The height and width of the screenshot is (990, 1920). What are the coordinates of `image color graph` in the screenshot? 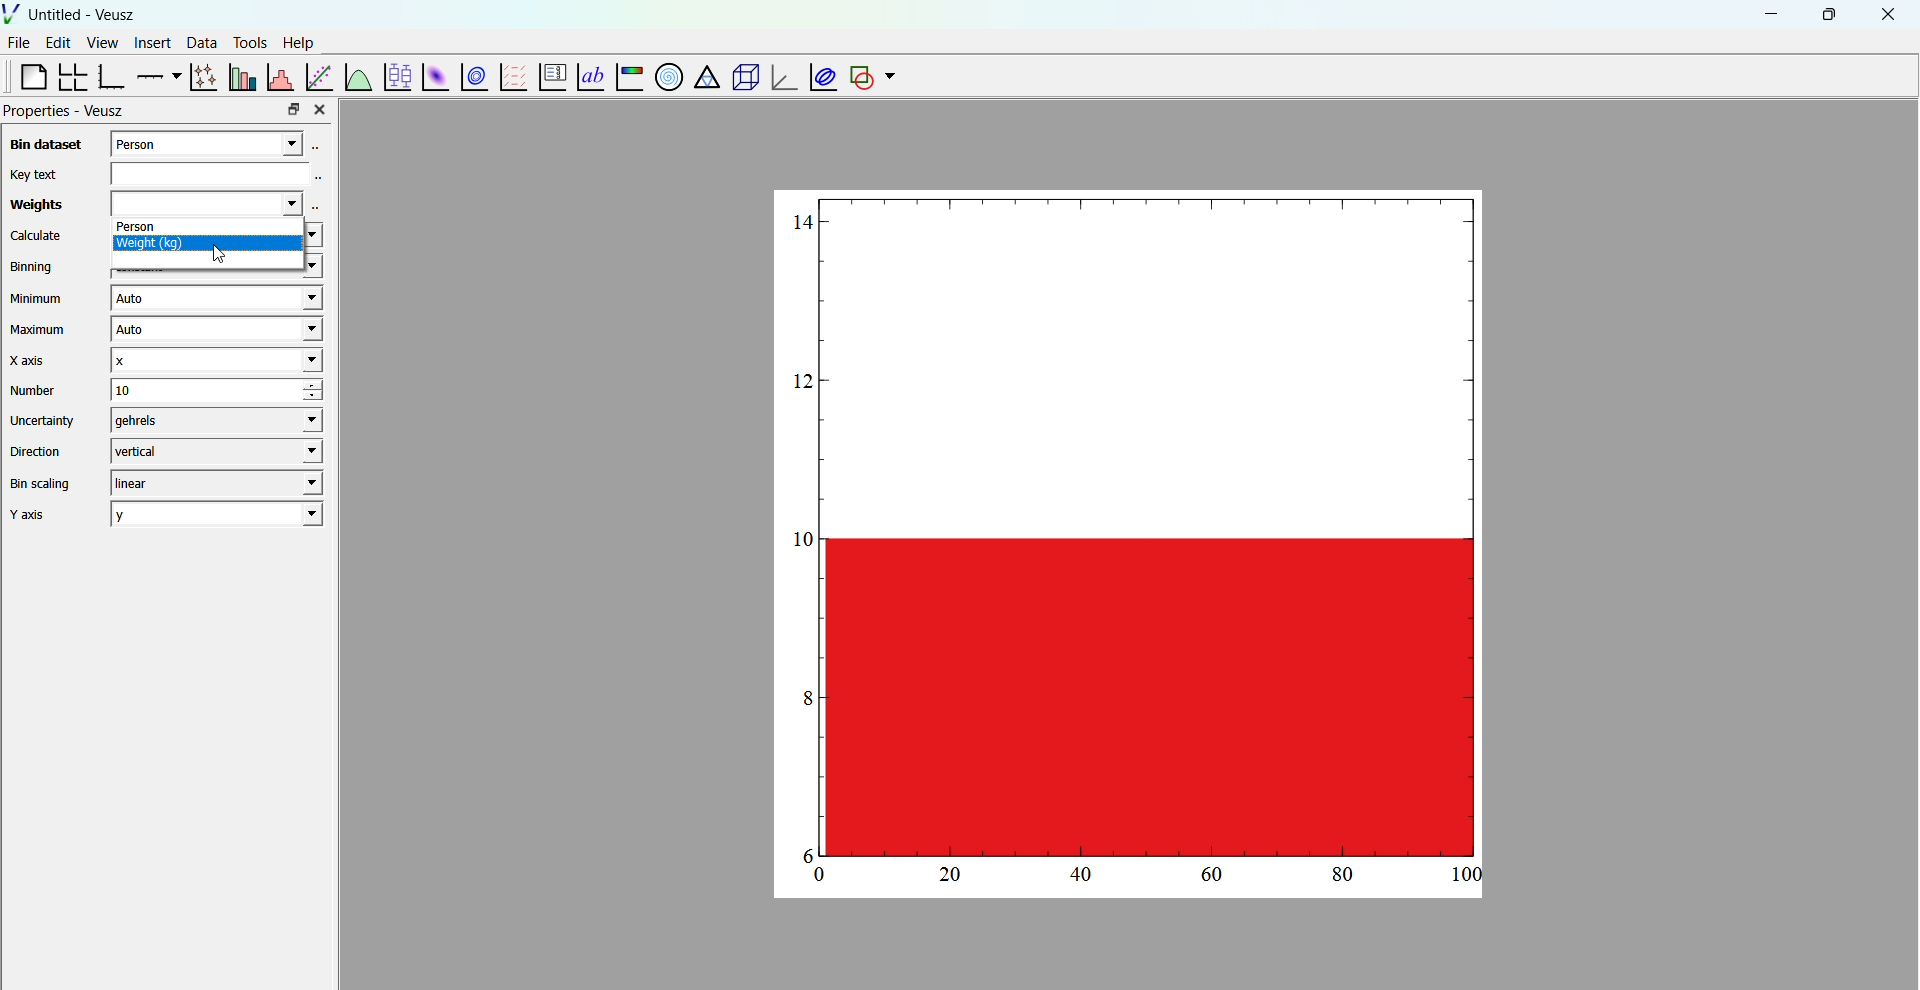 It's located at (628, 79).